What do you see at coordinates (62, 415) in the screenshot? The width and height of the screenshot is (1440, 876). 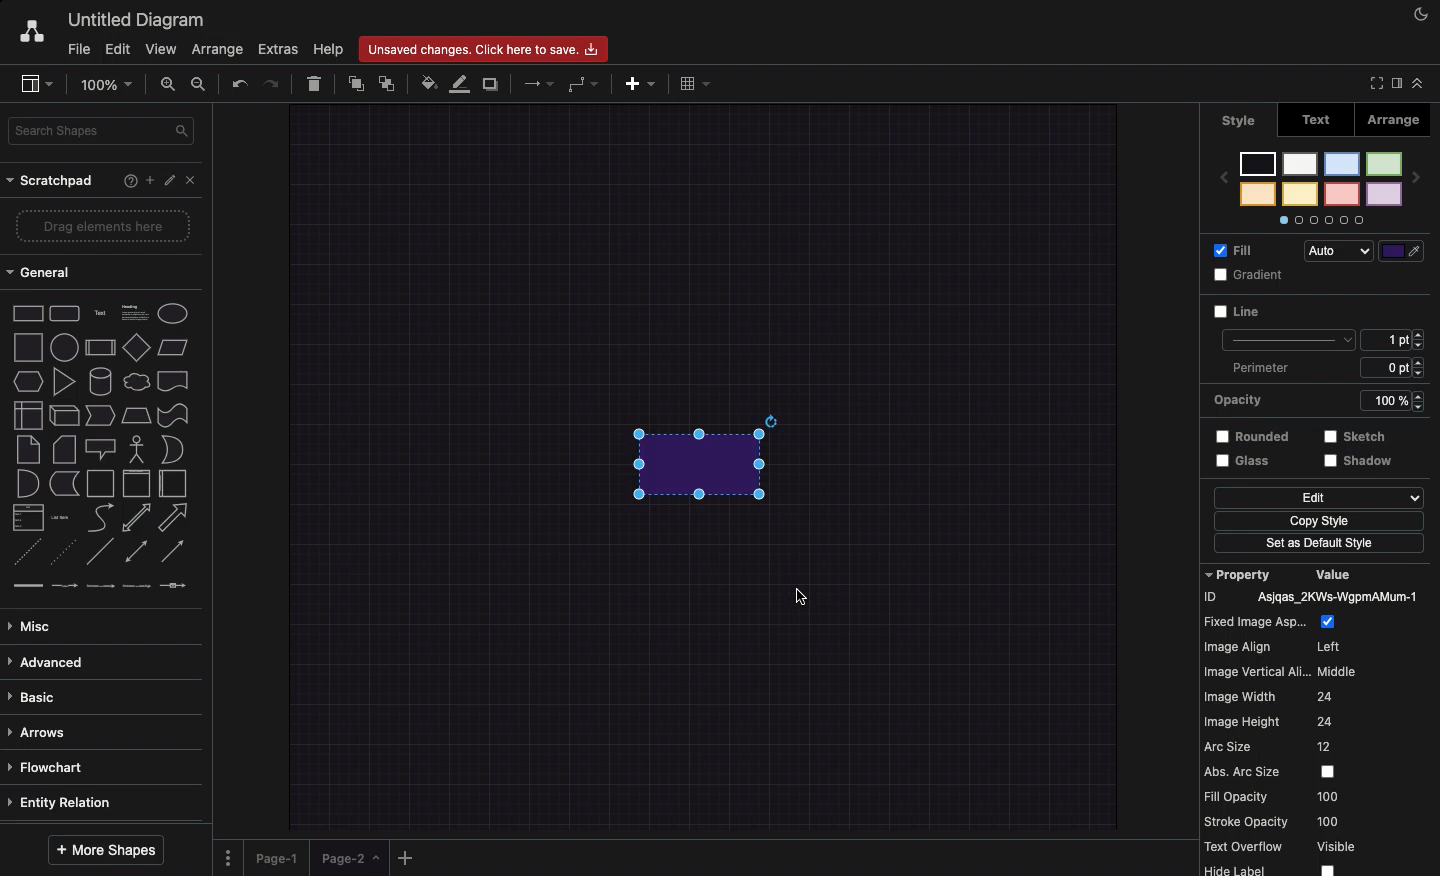 I see `cube` at bounding box center [62, 415].